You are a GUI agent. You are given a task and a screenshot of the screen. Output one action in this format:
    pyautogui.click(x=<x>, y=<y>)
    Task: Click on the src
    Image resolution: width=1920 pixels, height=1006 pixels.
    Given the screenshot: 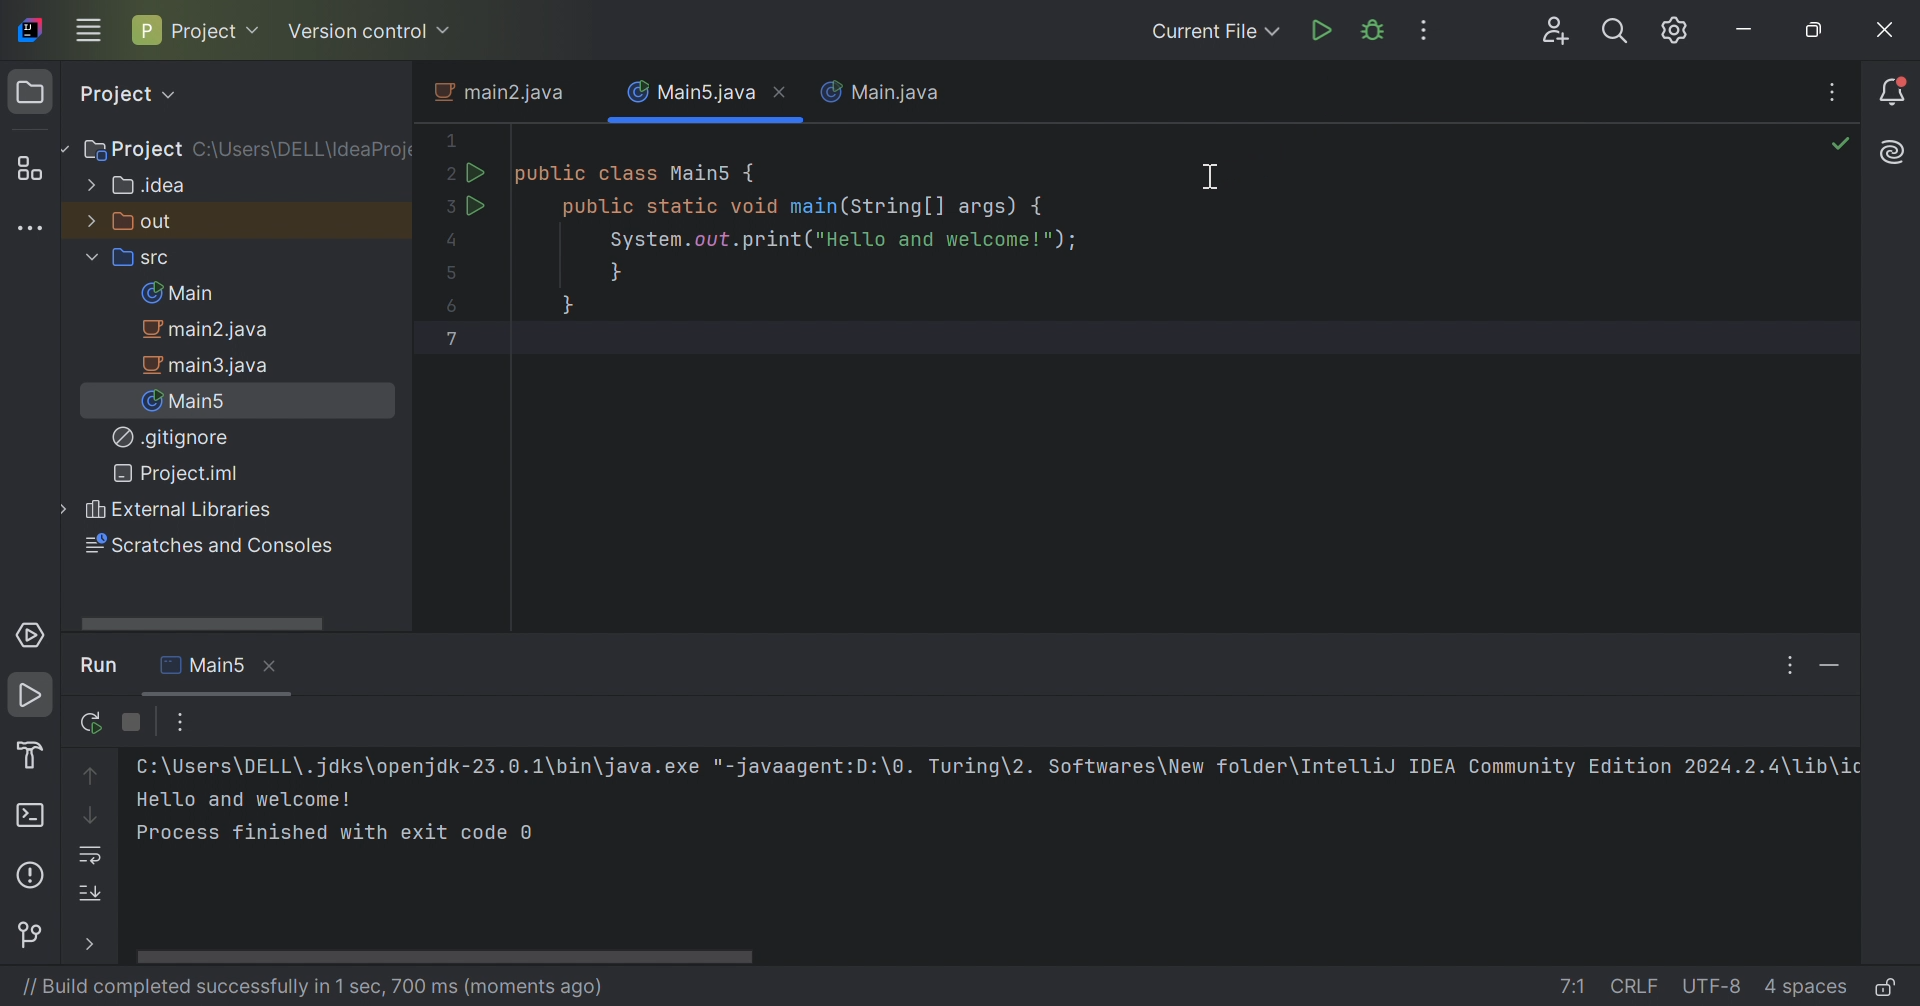 What is the action you would take?
    pyautogui.click(x=138, y=260)
    